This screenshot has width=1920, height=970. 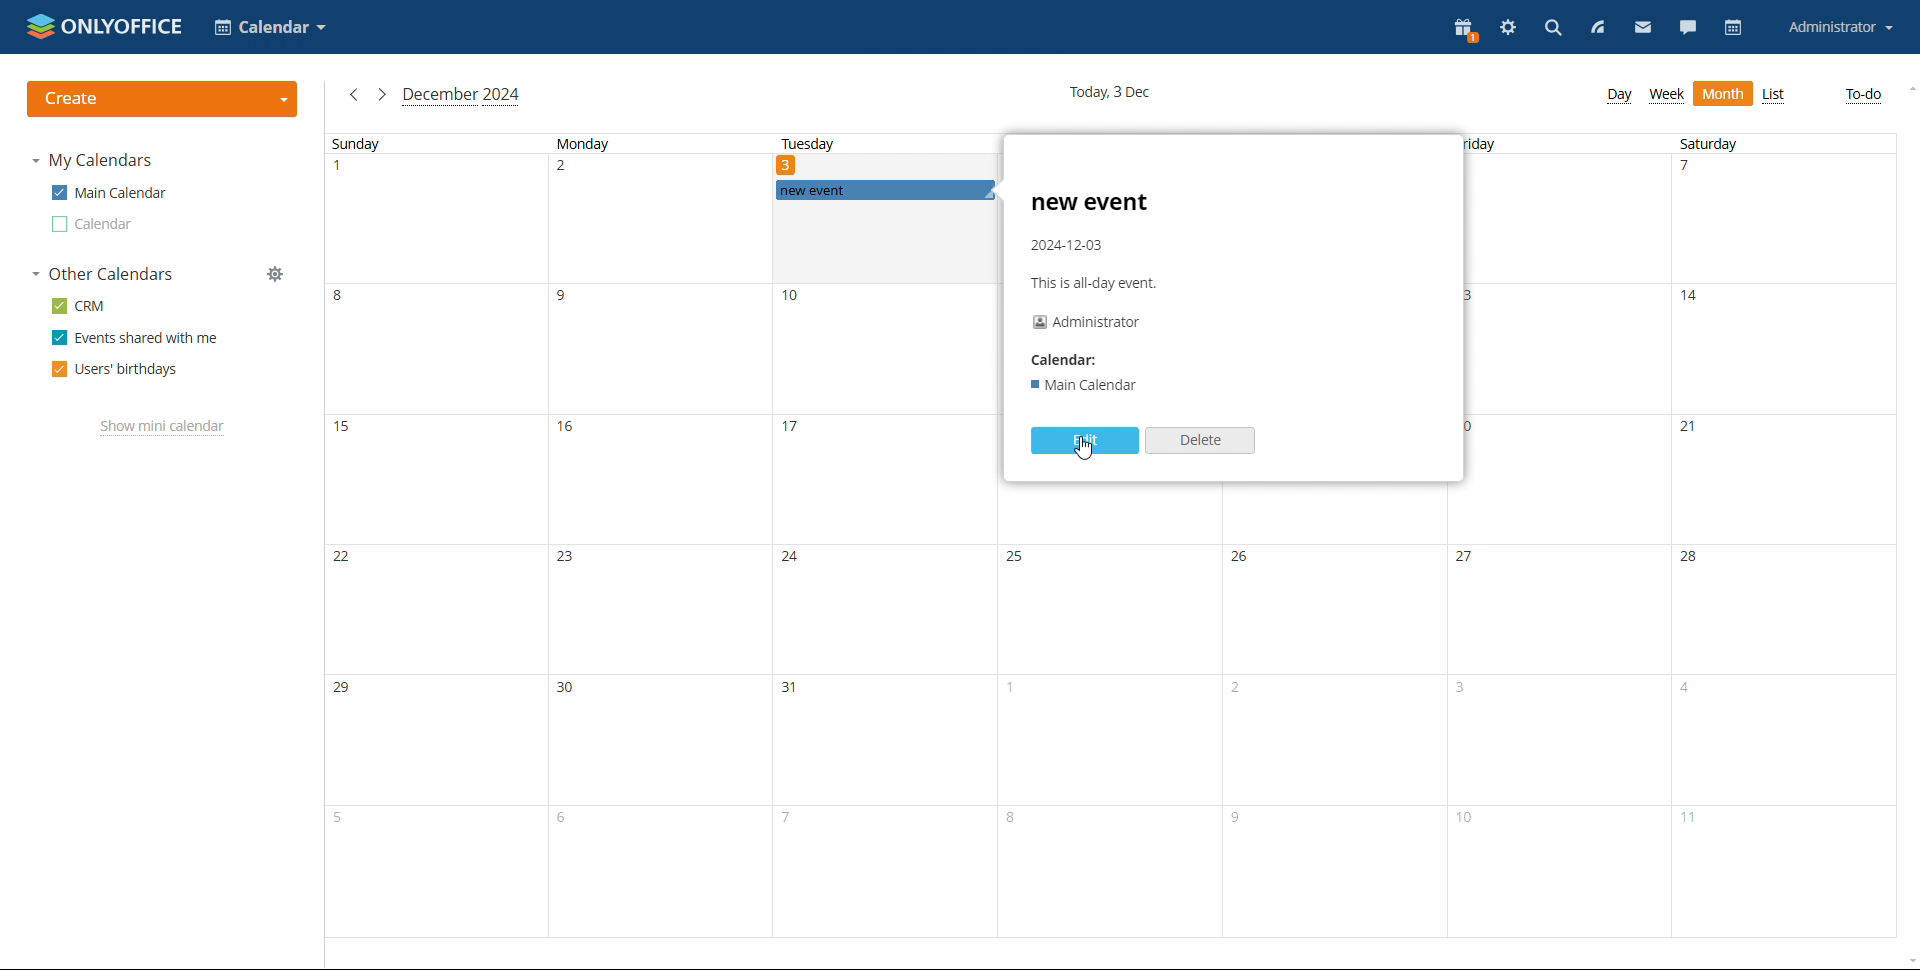 I want to click on day view, so click(x=1622, y=96).